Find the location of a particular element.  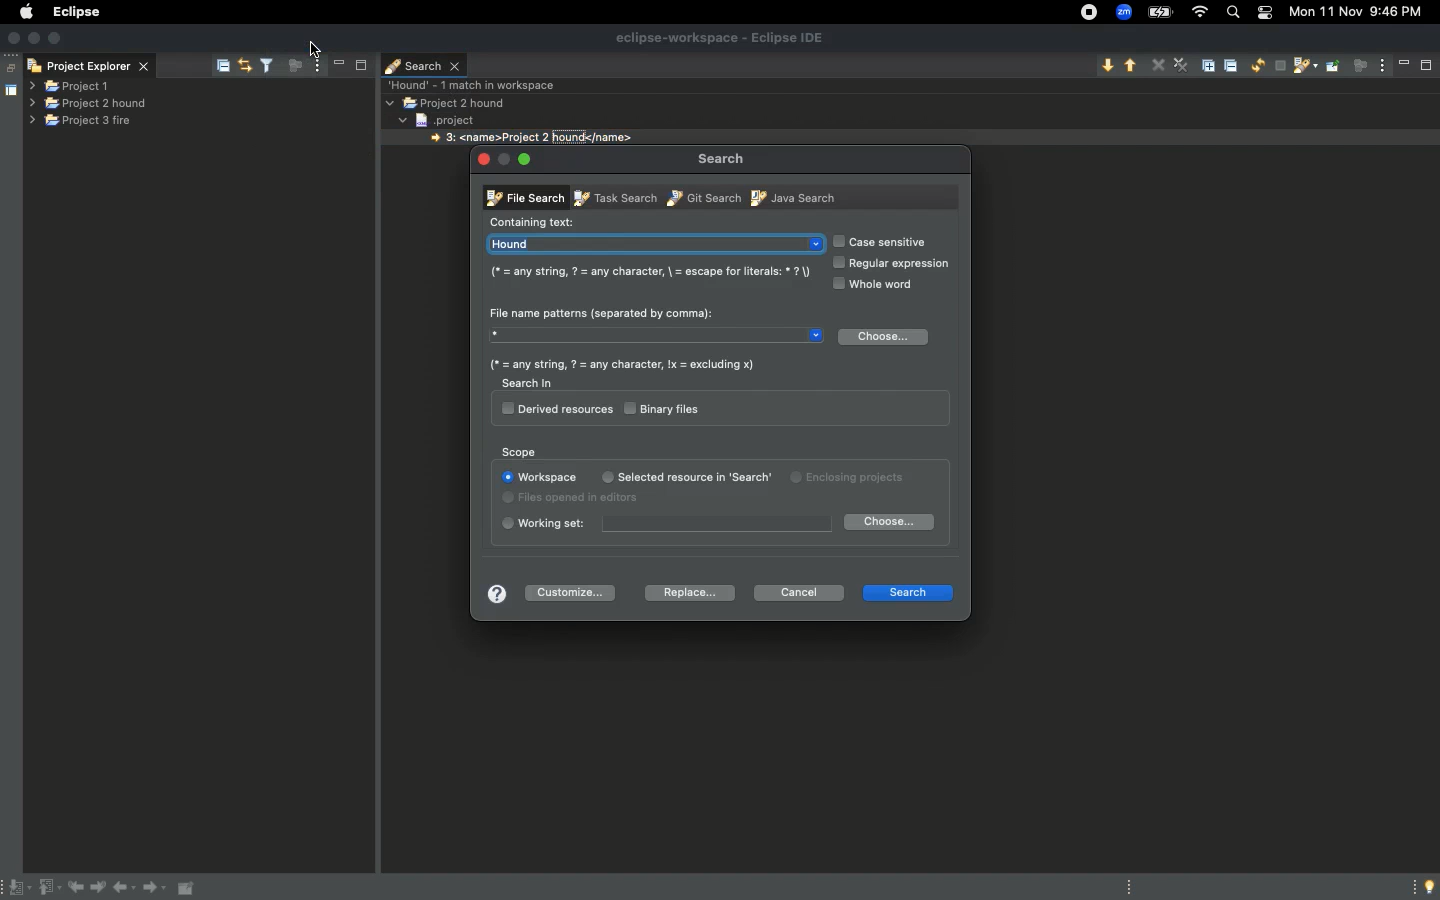

Show next match is located at coordinates (1106, 65).